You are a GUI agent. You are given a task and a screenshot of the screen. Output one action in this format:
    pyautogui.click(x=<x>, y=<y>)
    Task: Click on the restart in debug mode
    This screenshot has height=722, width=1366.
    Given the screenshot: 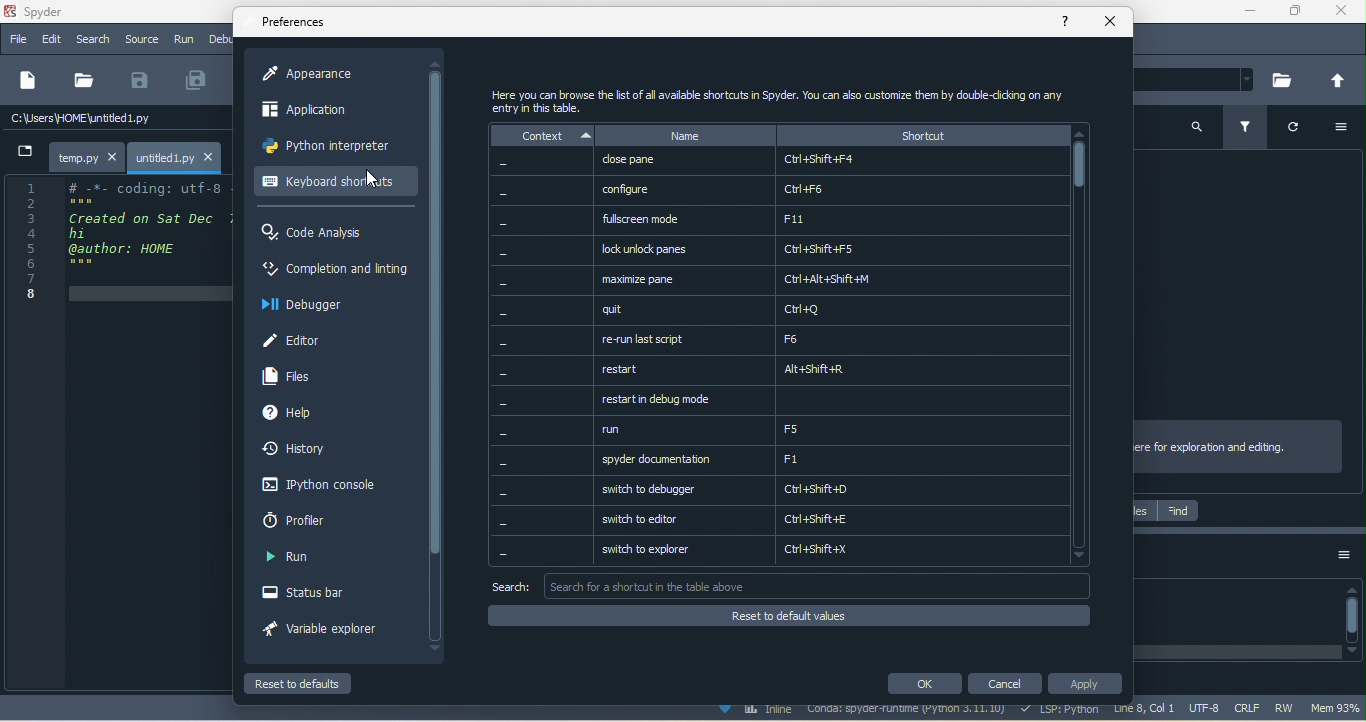 What is the action you would take?
    pyautogui.click(x=827, y=401)
    